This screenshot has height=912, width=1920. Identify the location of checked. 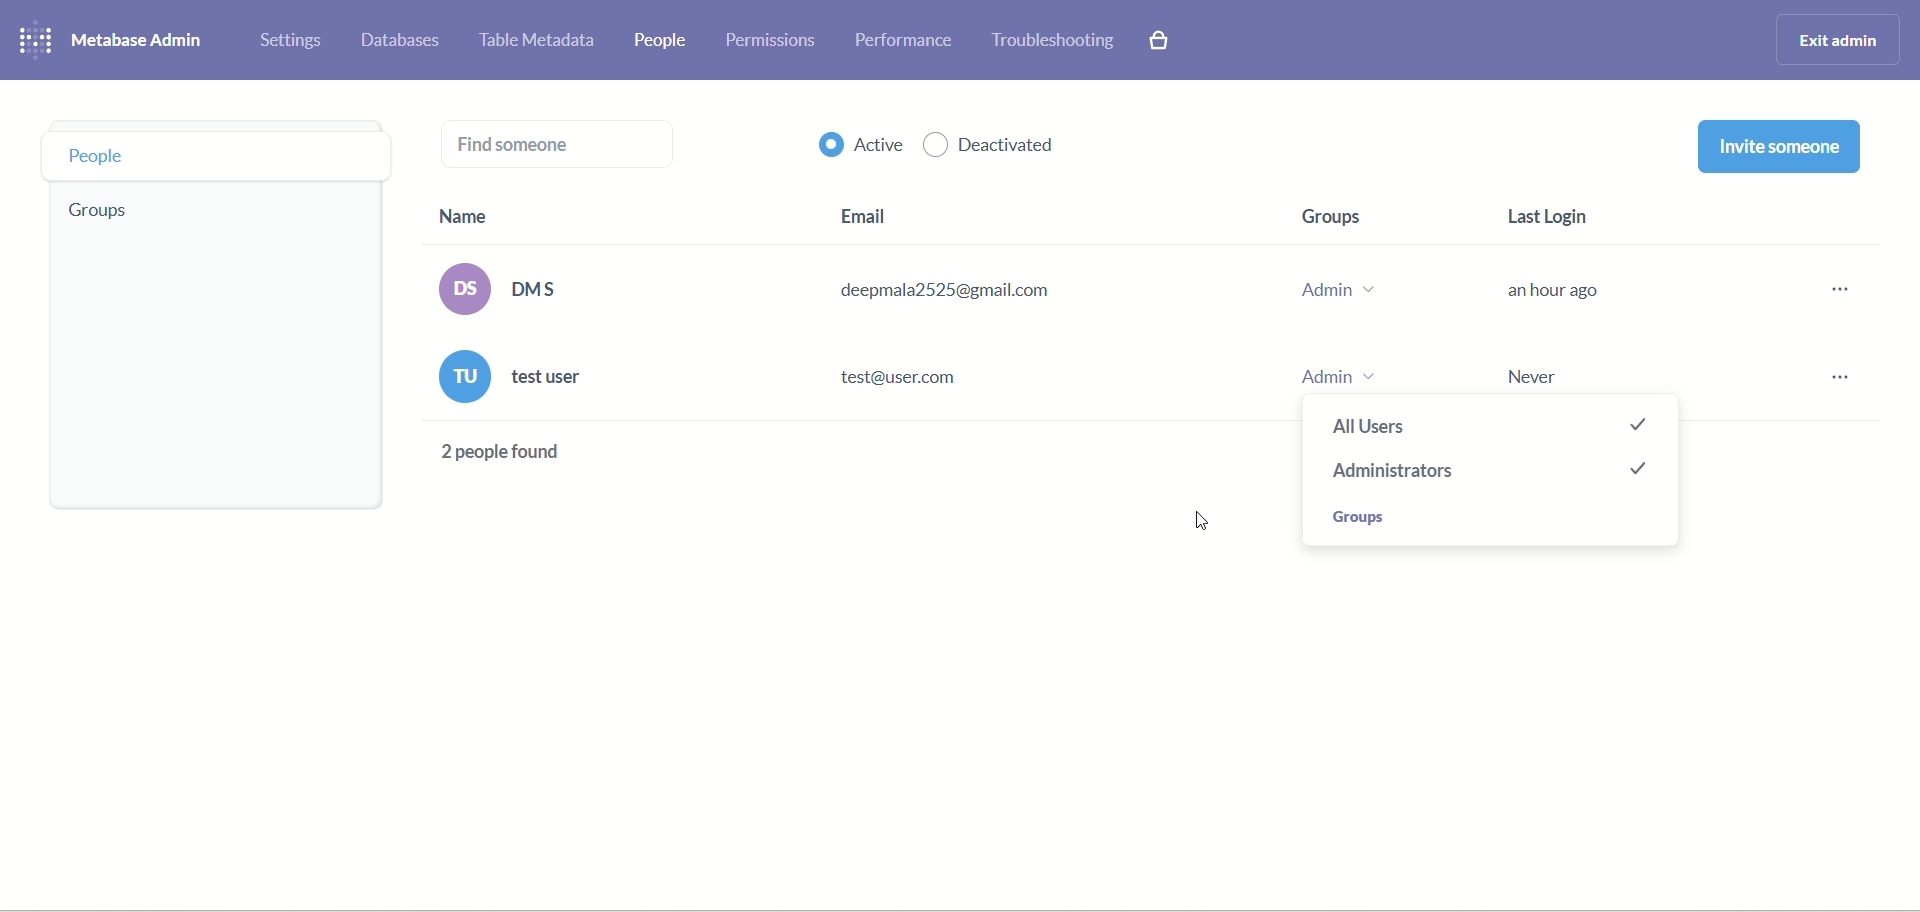
(1493, 468).